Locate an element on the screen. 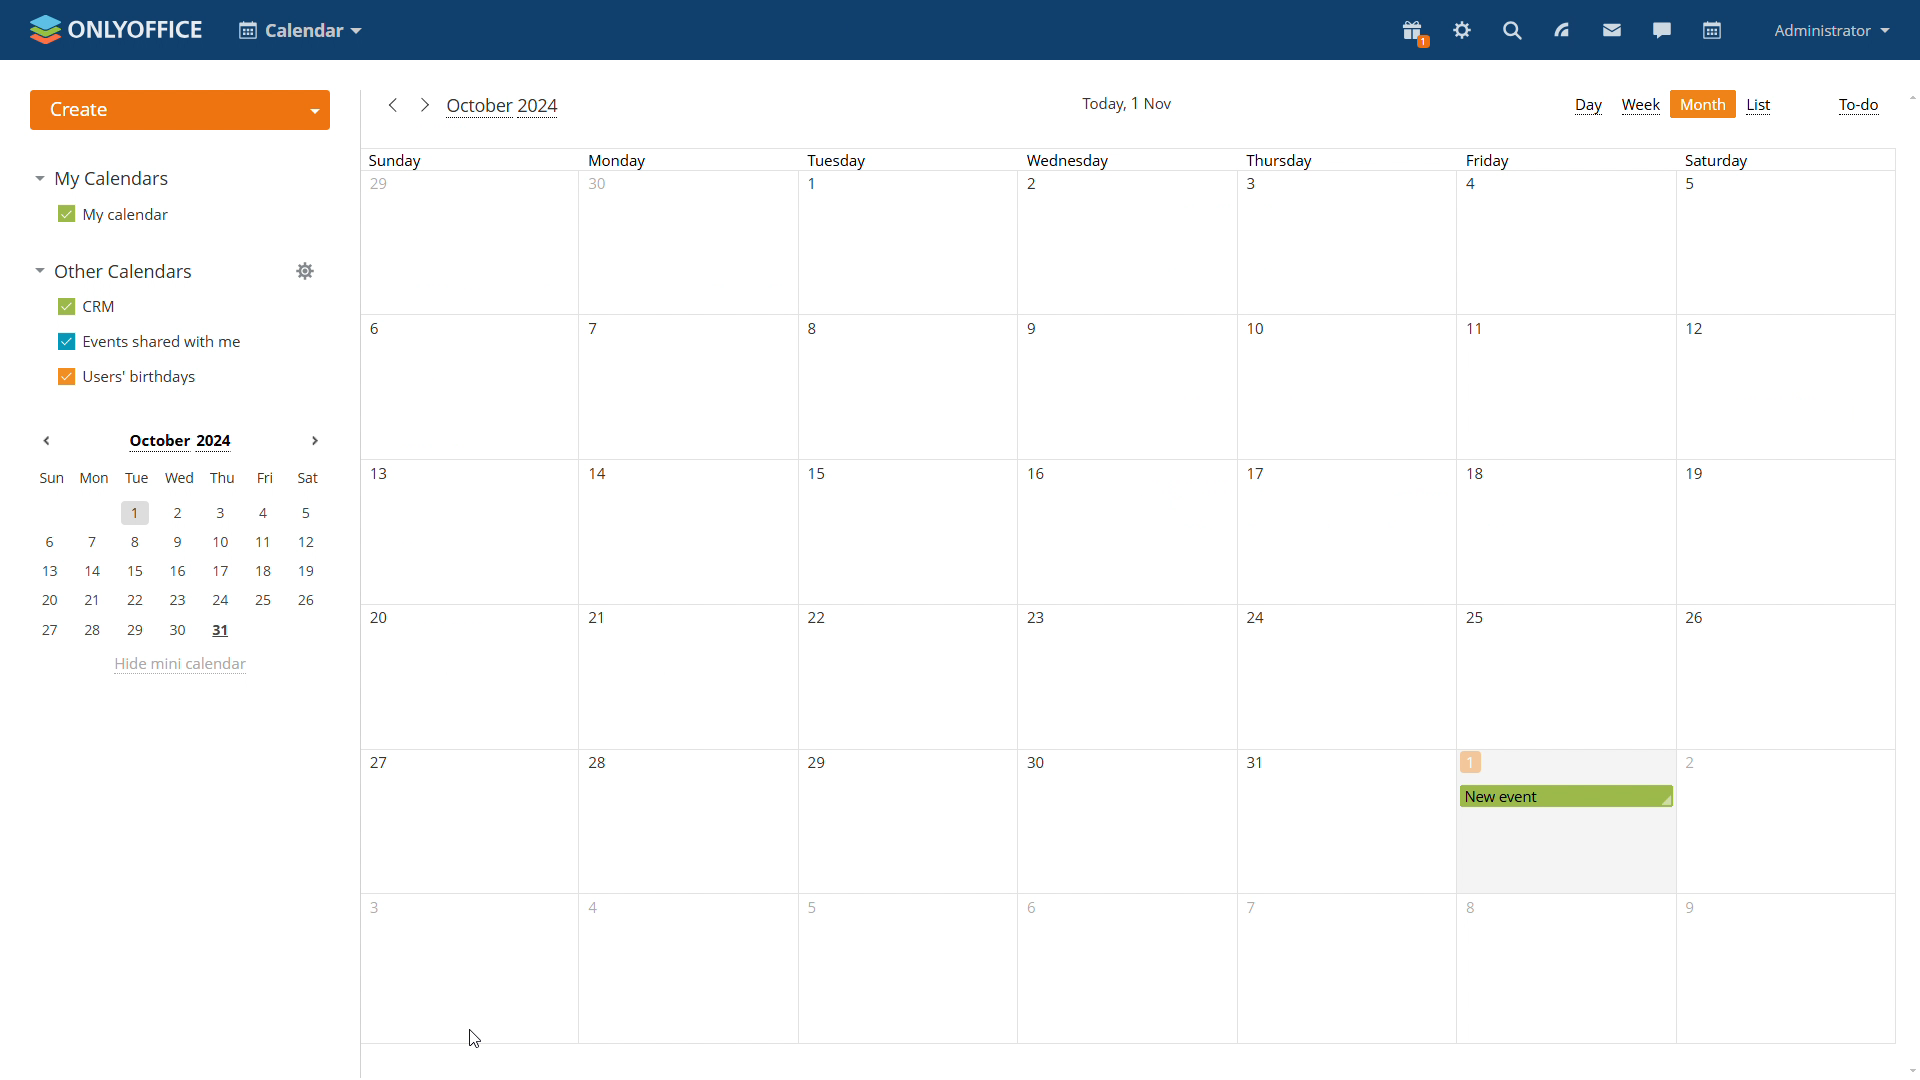 The height and width of the screenshot is (1080, 1920). create is located at coordinates (180, 110).